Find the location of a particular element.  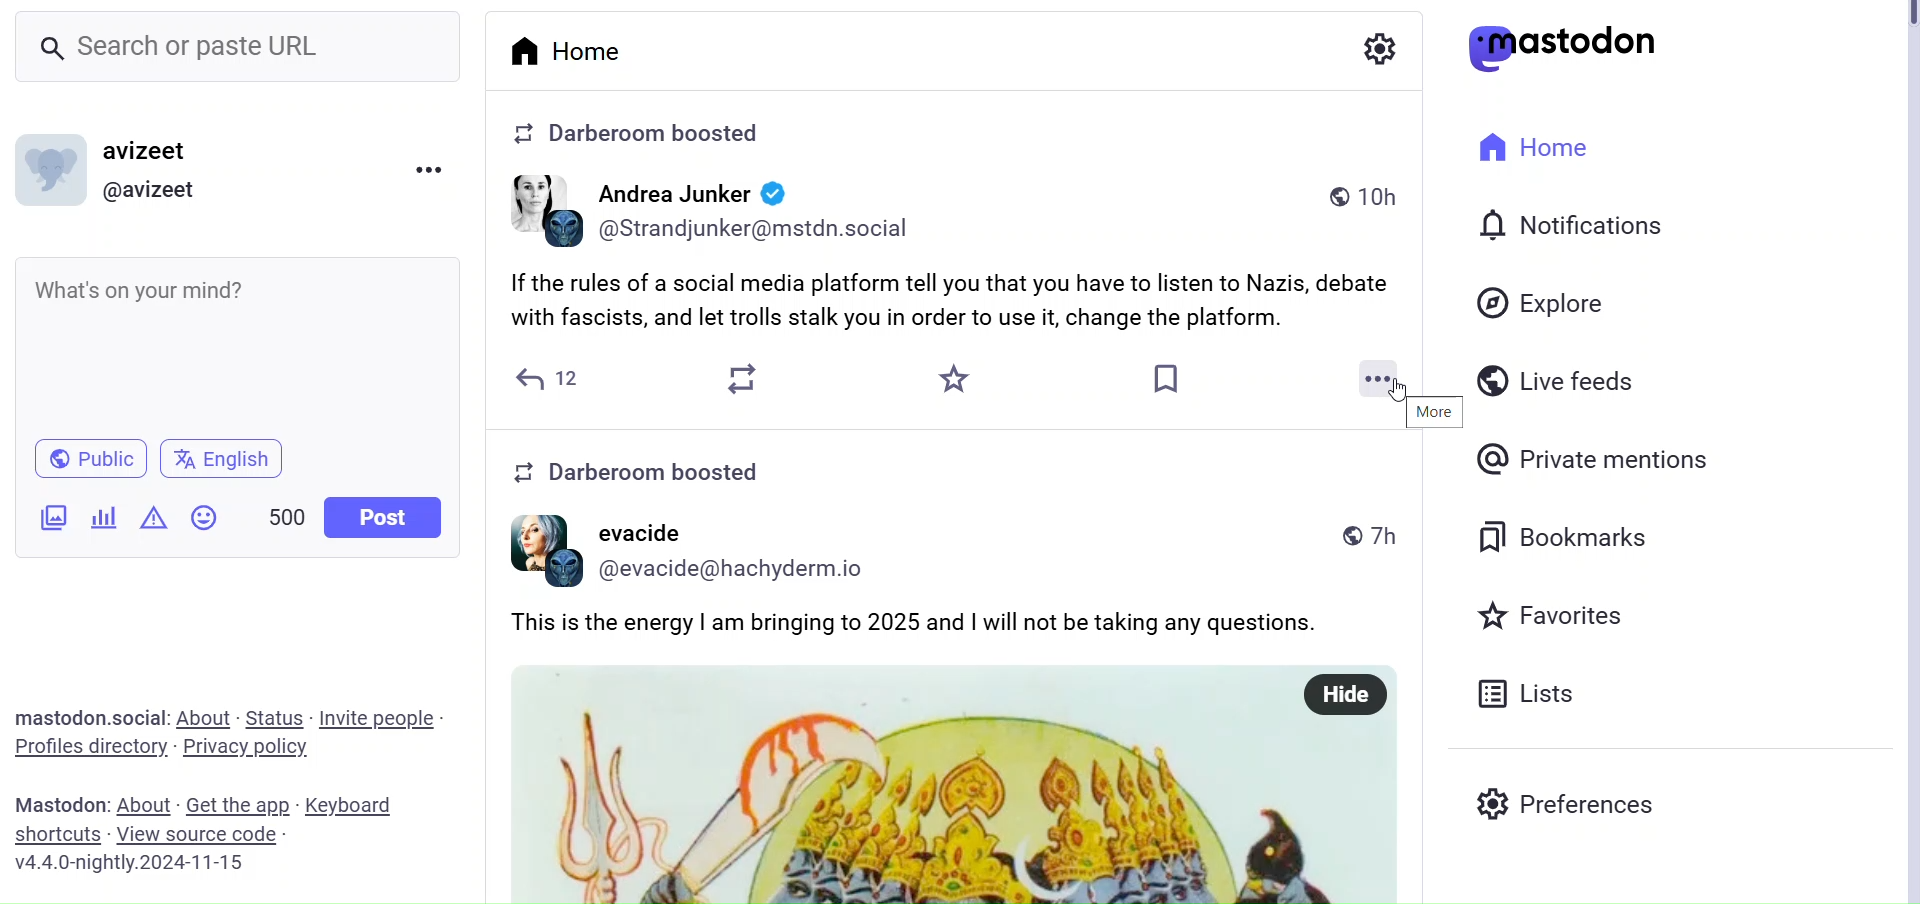

Reply is located at coordinates (560, 381).